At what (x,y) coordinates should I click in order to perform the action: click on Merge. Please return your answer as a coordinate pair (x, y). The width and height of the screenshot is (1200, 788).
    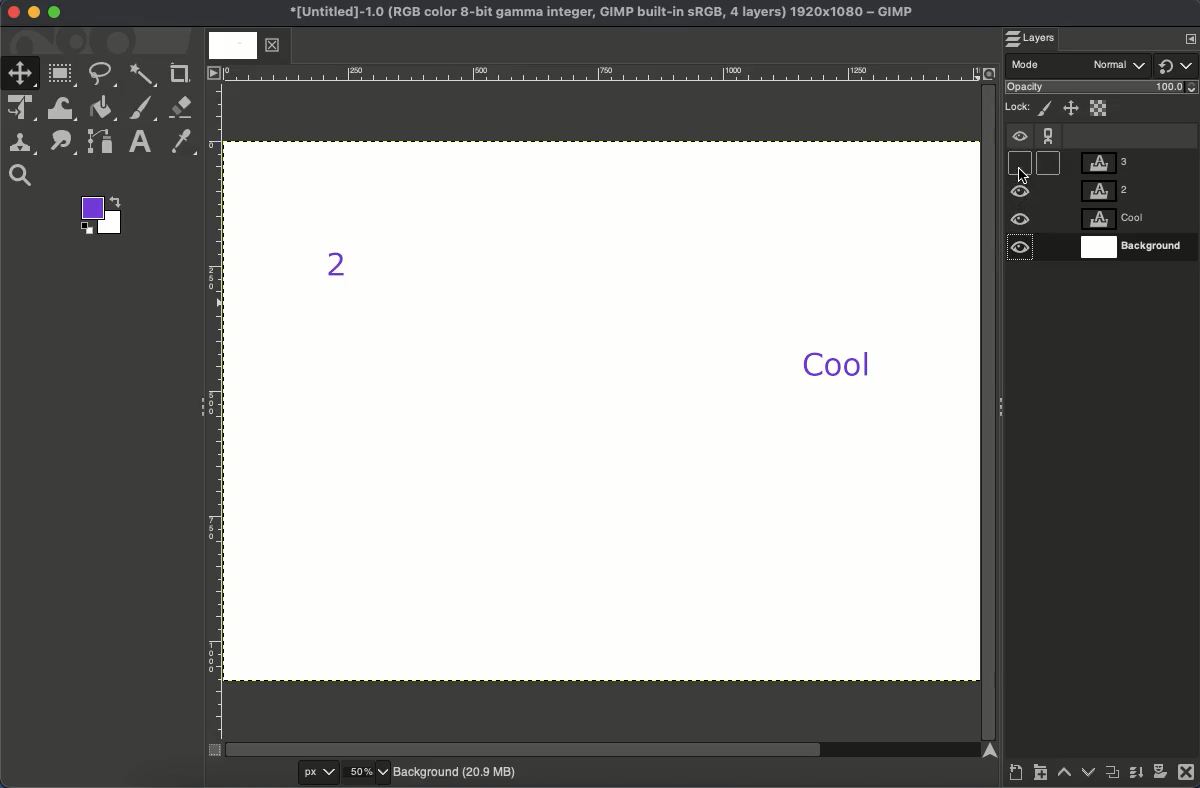
    Looking at the image, I should click on (1135, 777).